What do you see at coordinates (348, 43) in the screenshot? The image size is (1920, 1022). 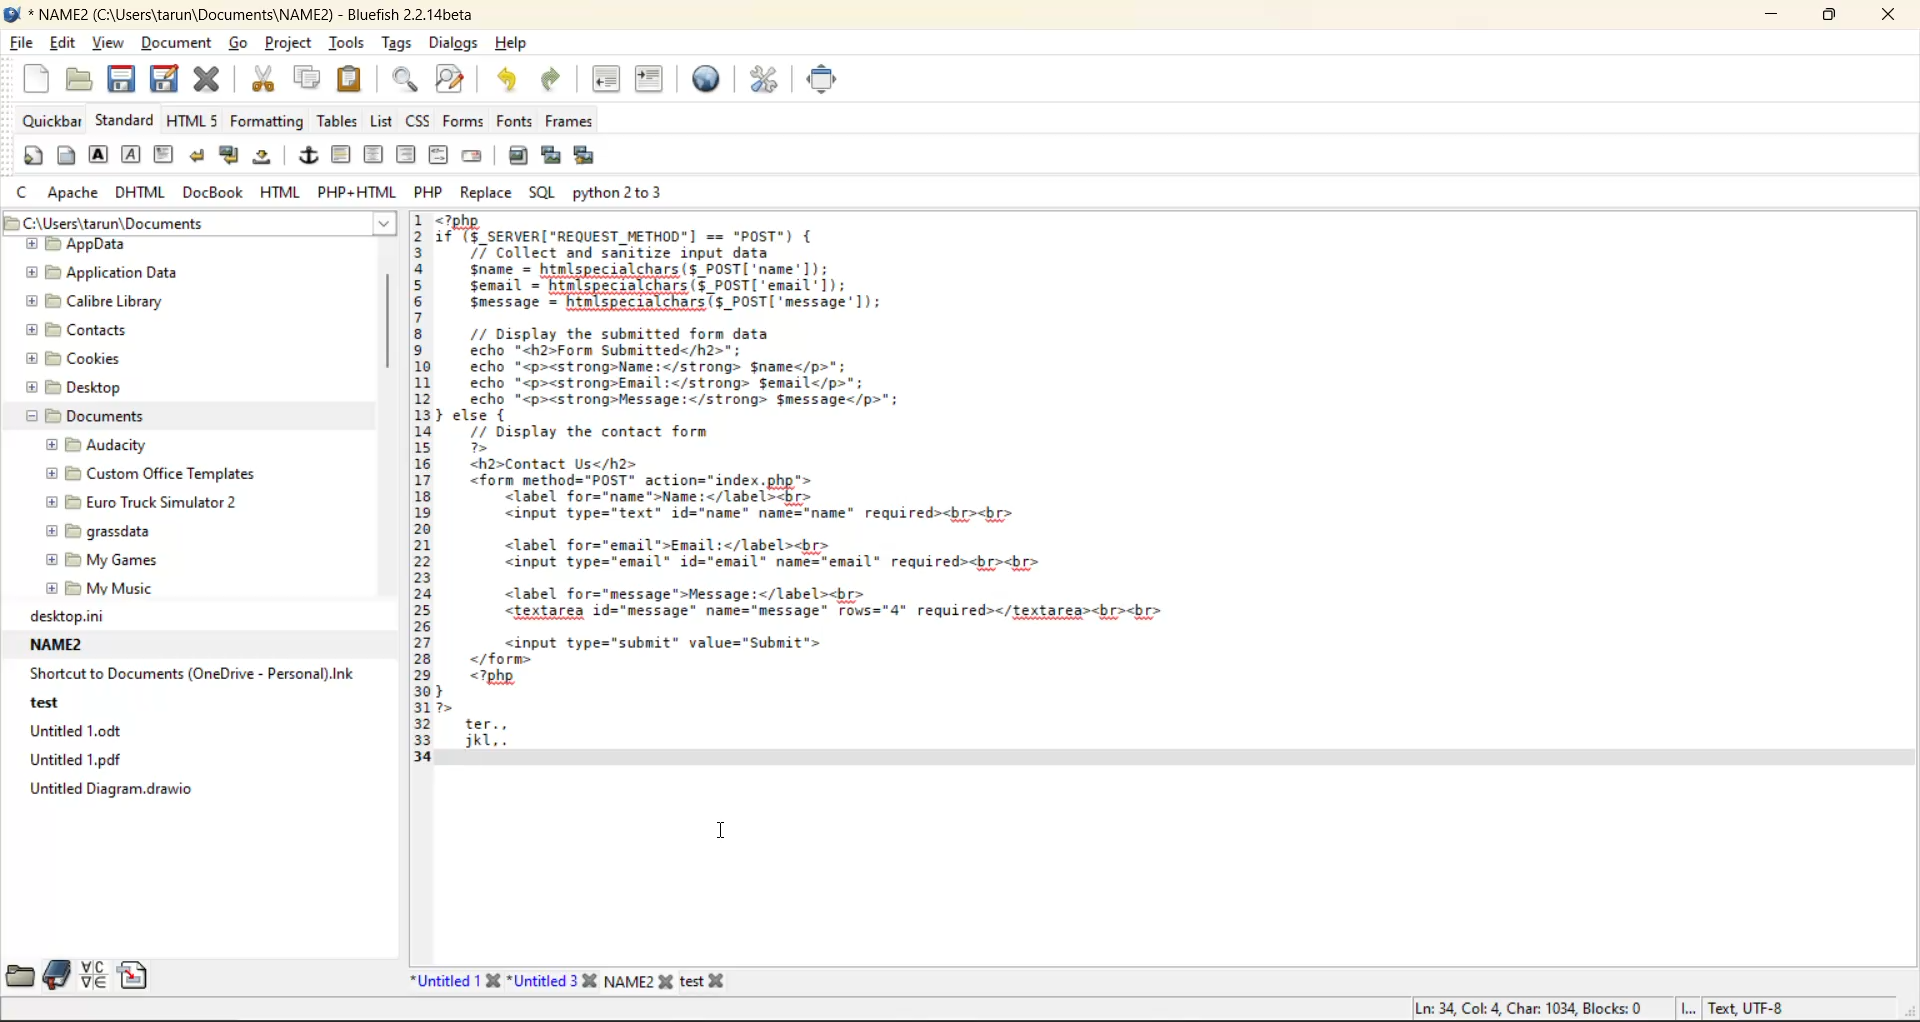 I see `tools` at bounding box center [348, 43].